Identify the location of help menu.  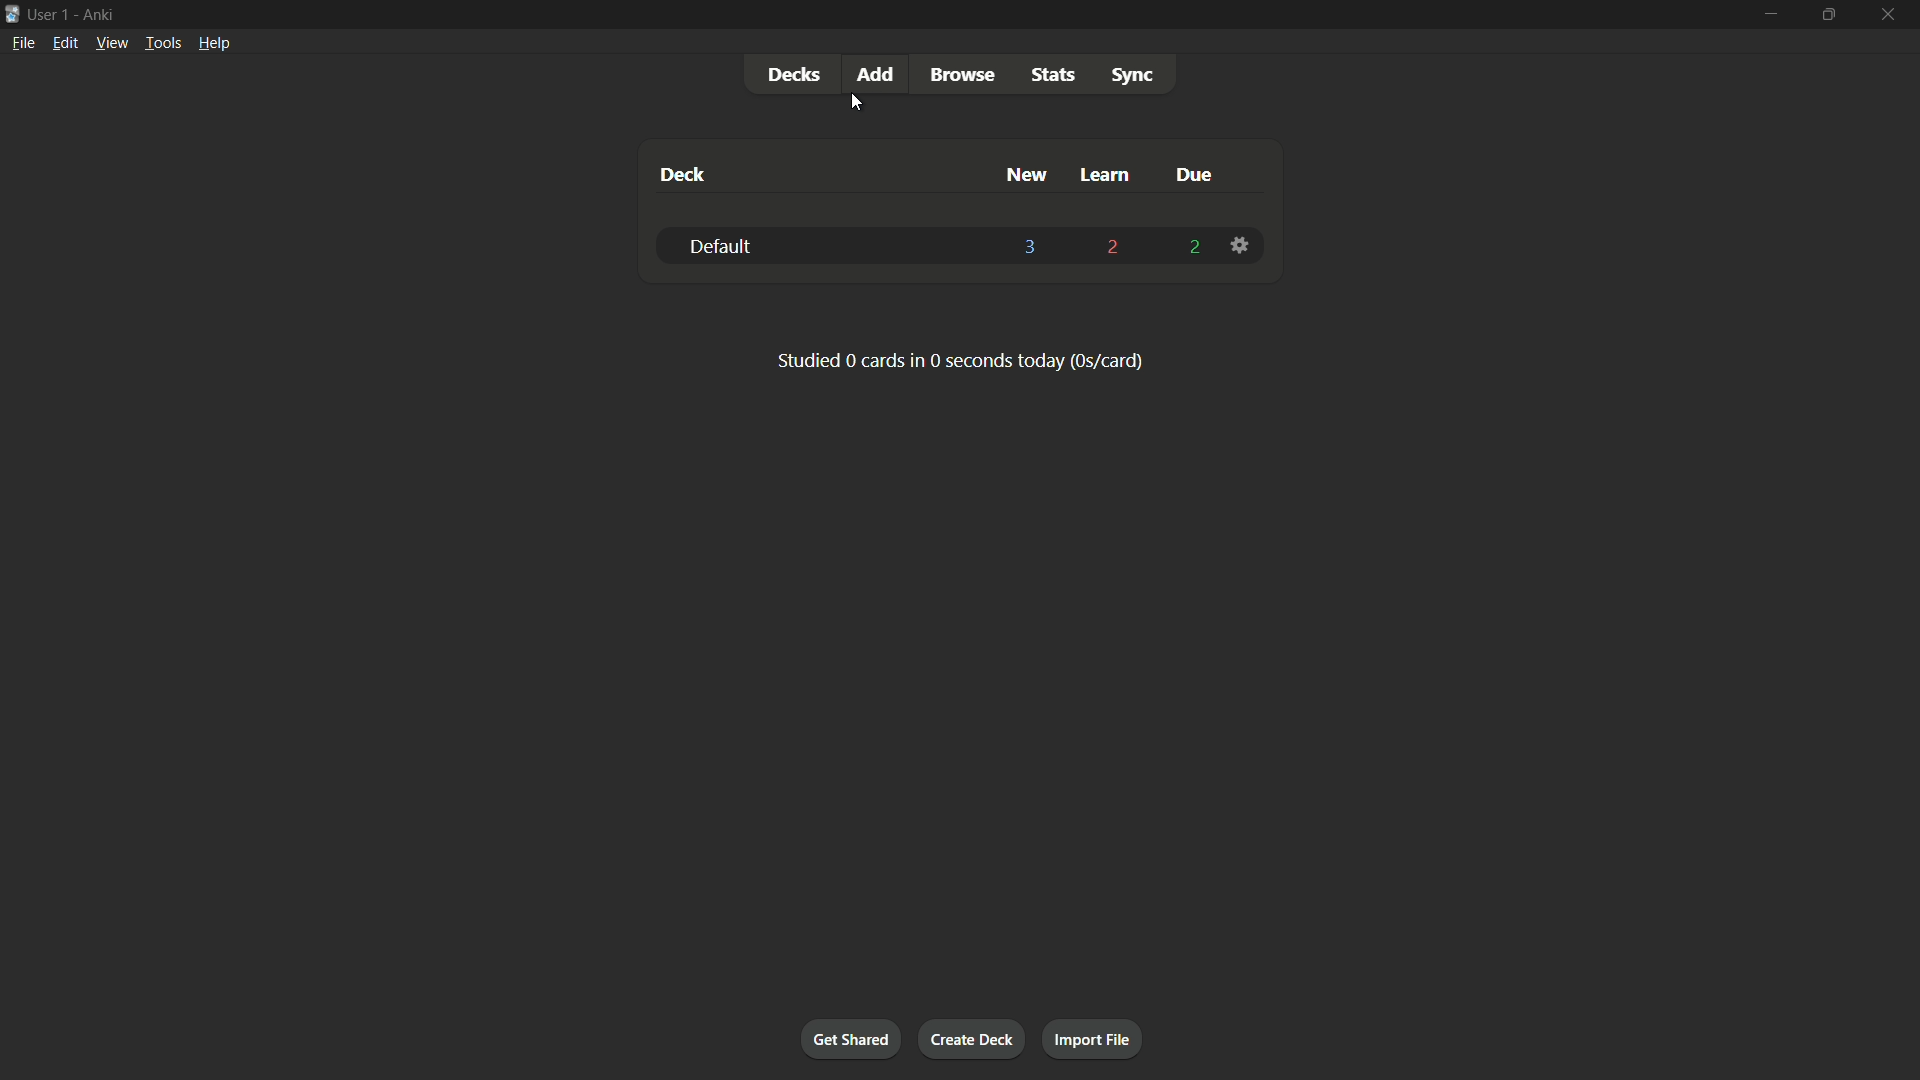
(213, 43).